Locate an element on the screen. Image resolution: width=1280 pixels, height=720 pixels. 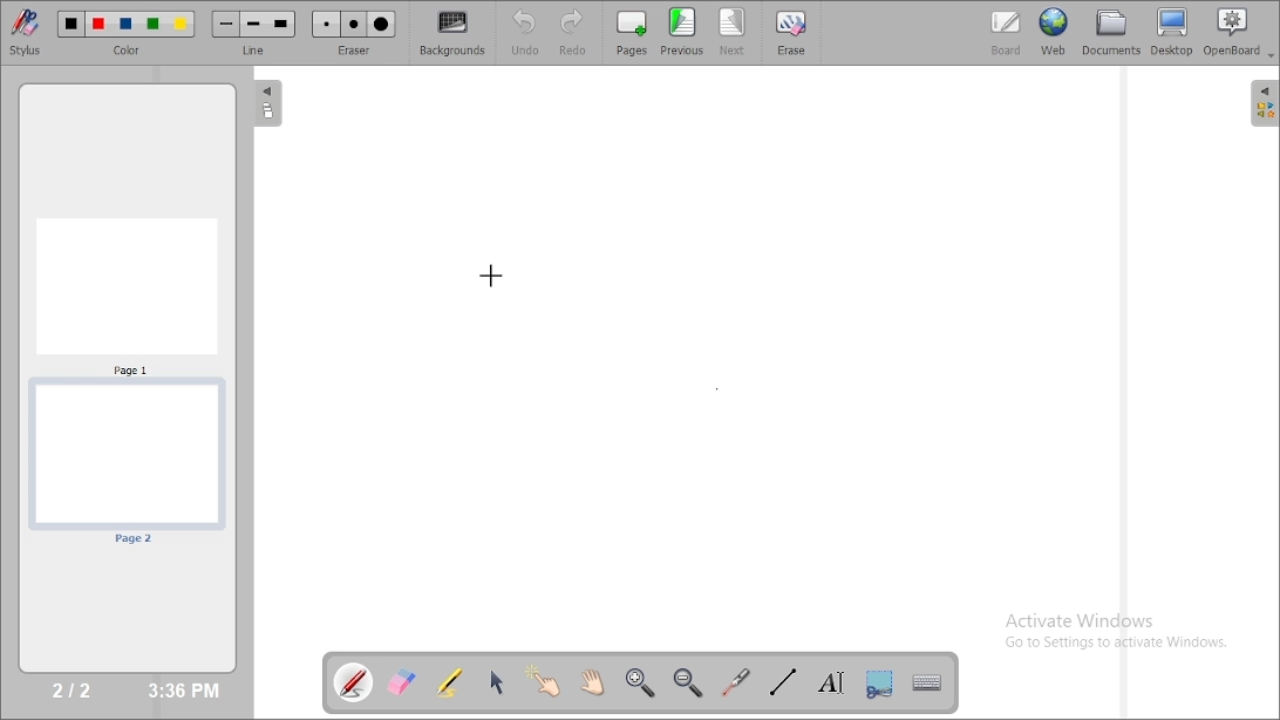
Small eraser is located at coordinates (326, 25).